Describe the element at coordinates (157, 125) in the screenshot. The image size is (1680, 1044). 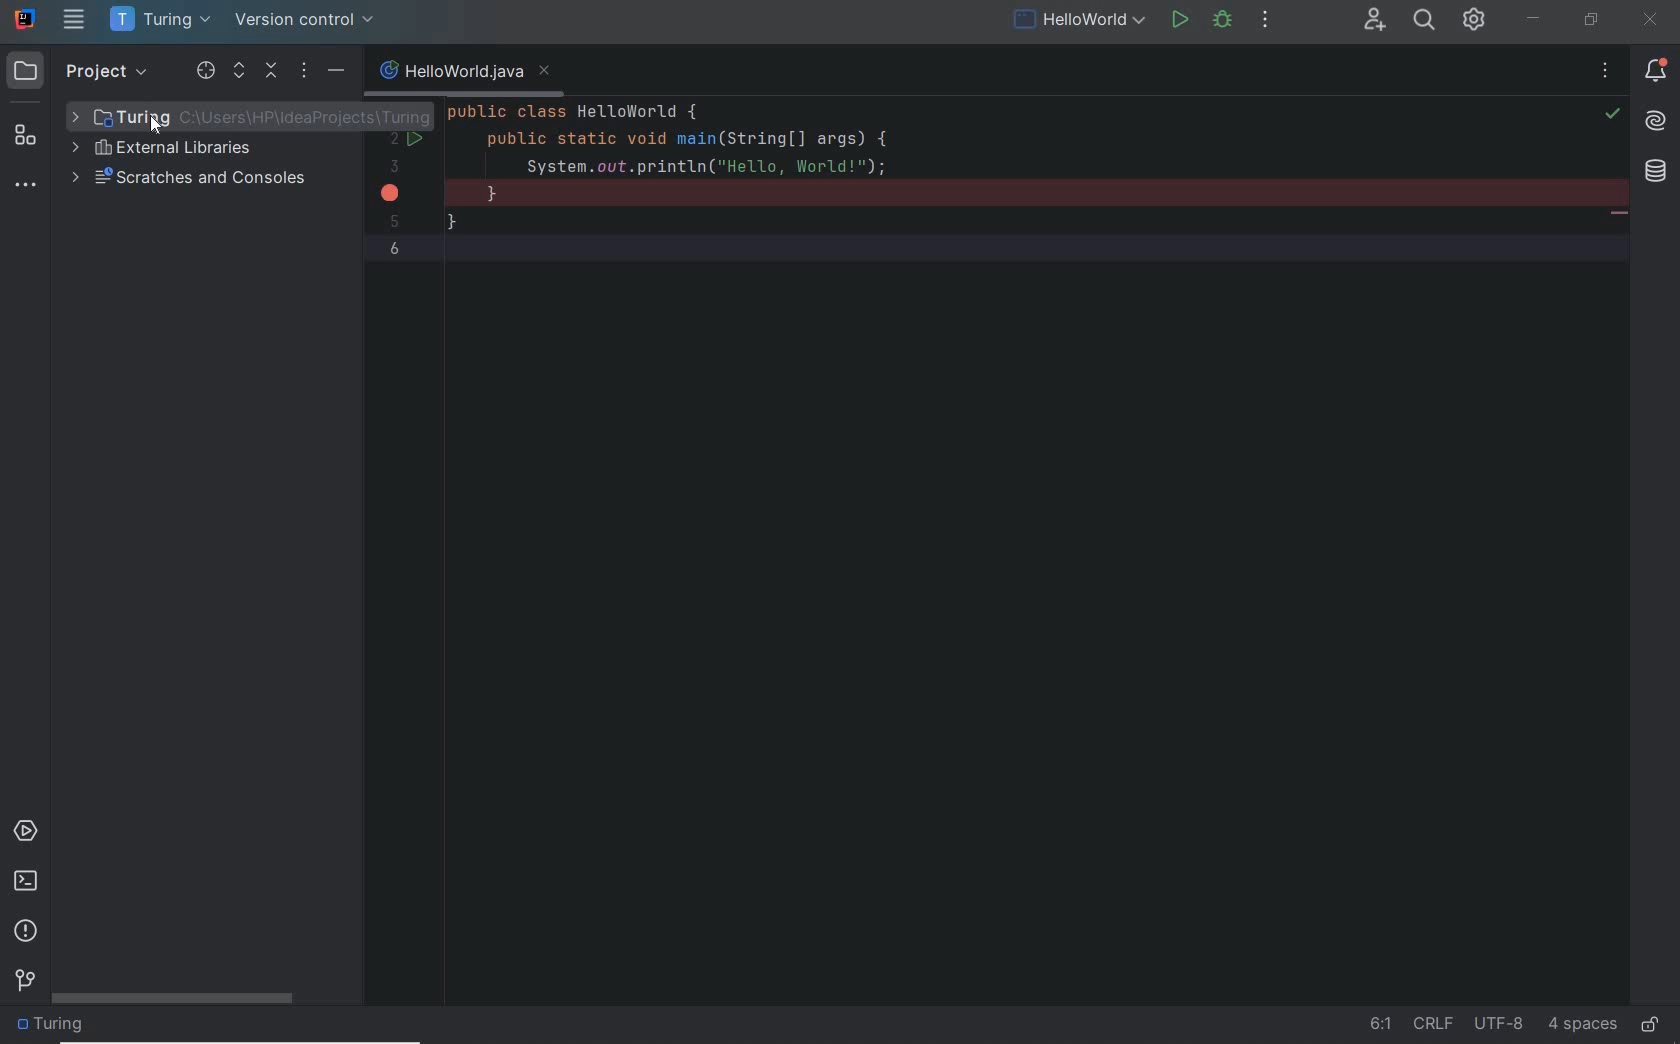
I see `cursor` at that location.